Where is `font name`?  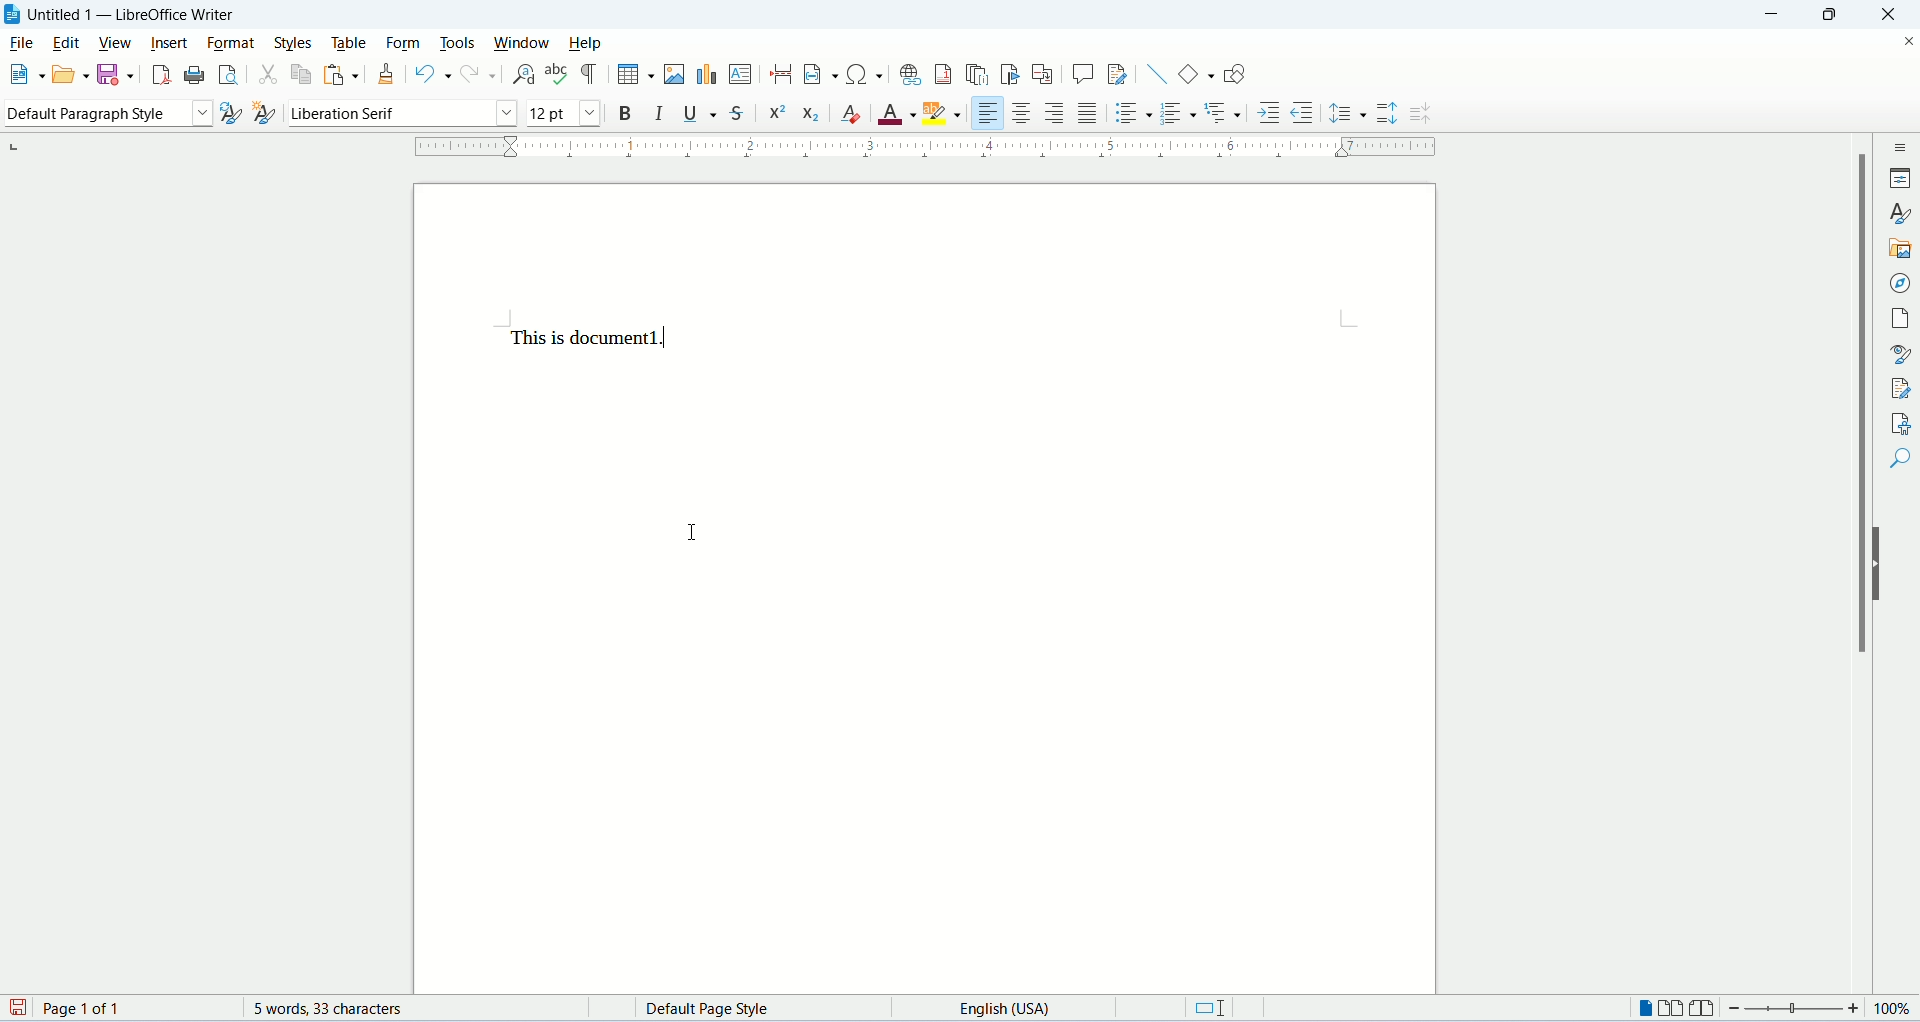
font name is located at coordinates (399, 112).